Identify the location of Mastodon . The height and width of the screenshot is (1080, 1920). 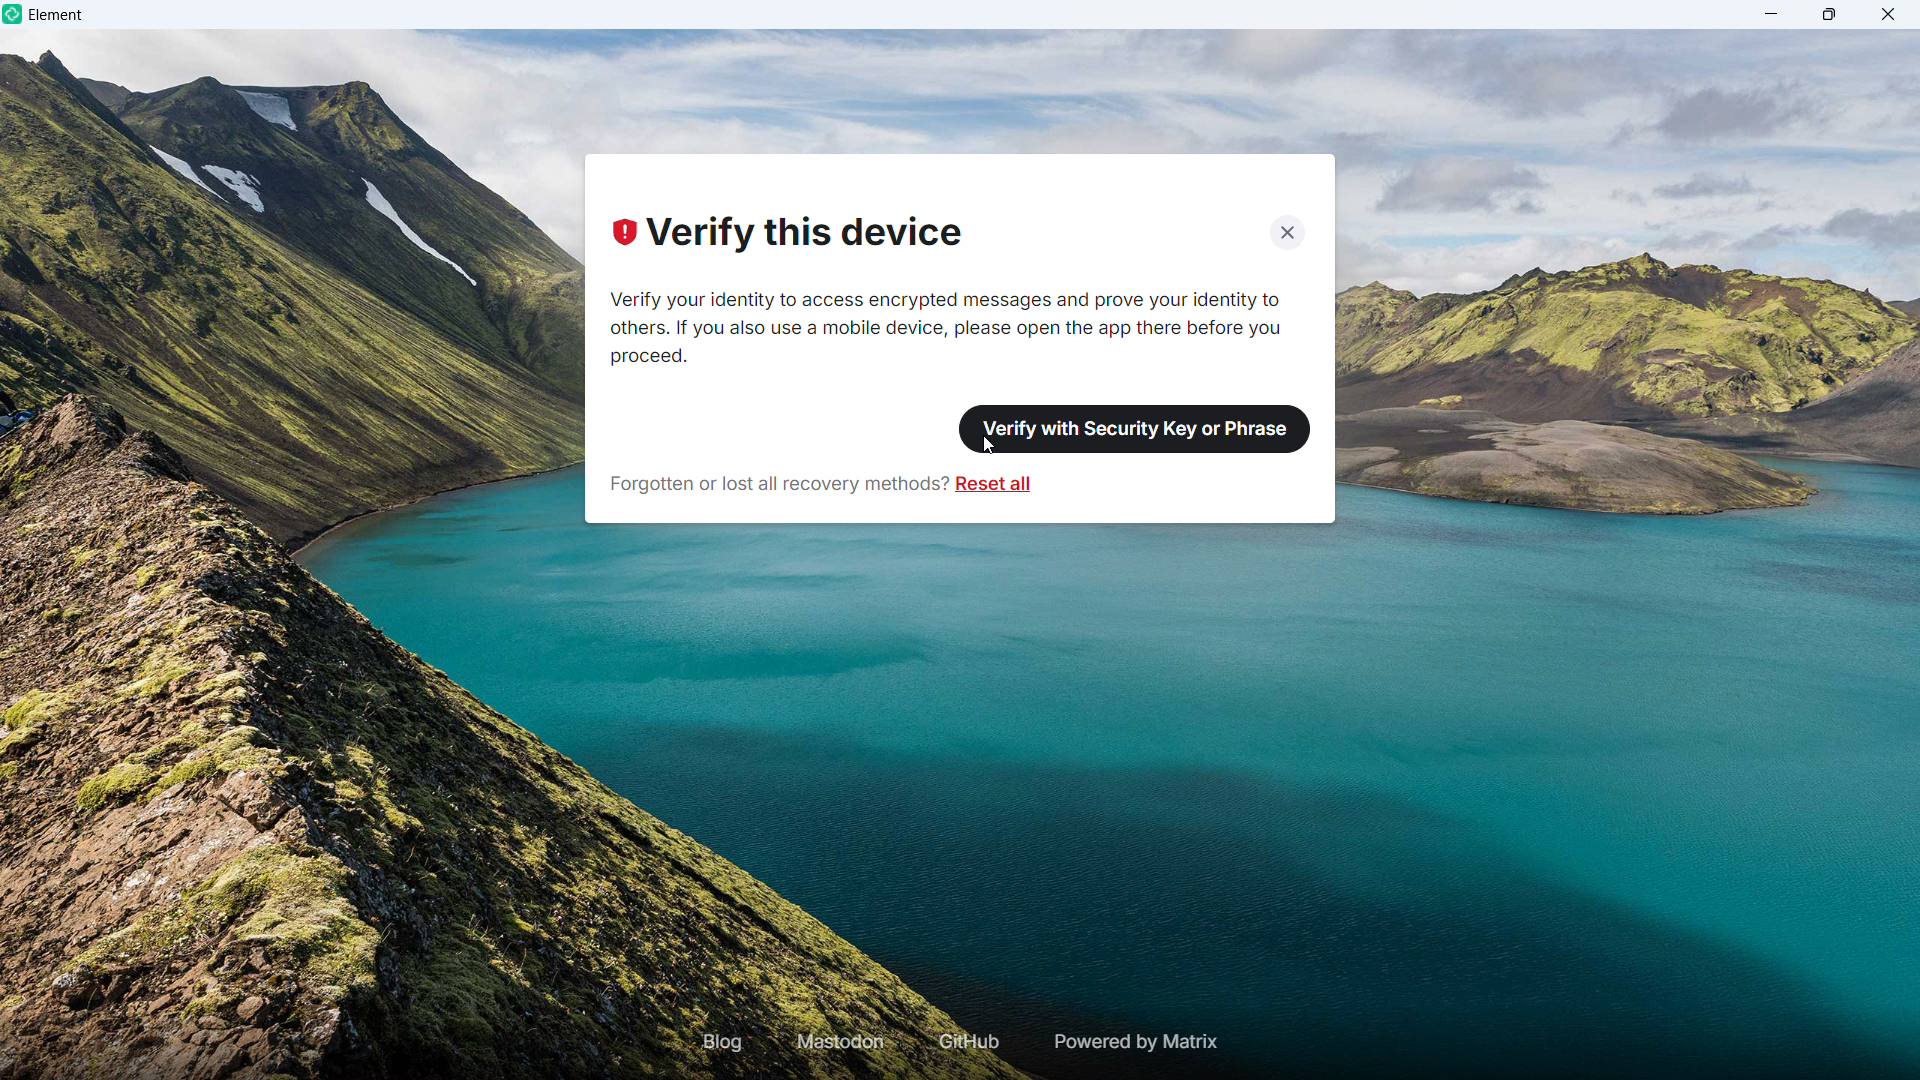
(842, 1042).